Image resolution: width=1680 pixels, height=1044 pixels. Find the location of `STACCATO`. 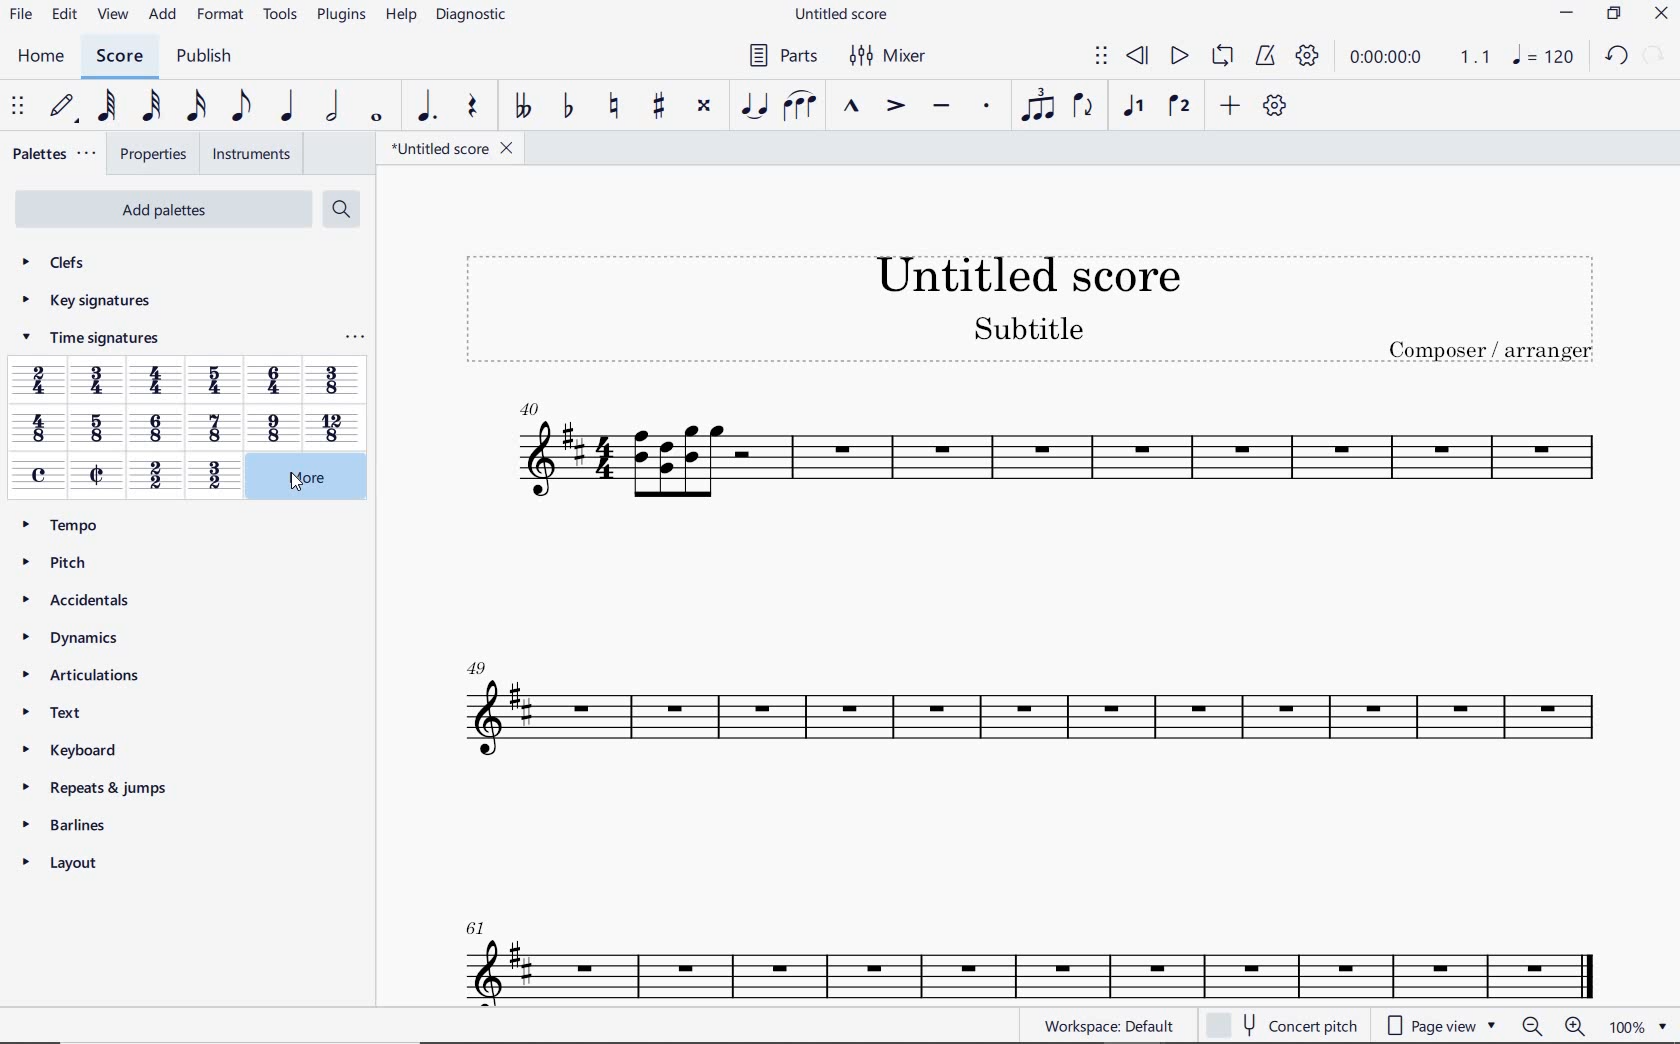

STACCATO is located at coordinates (988, 108).